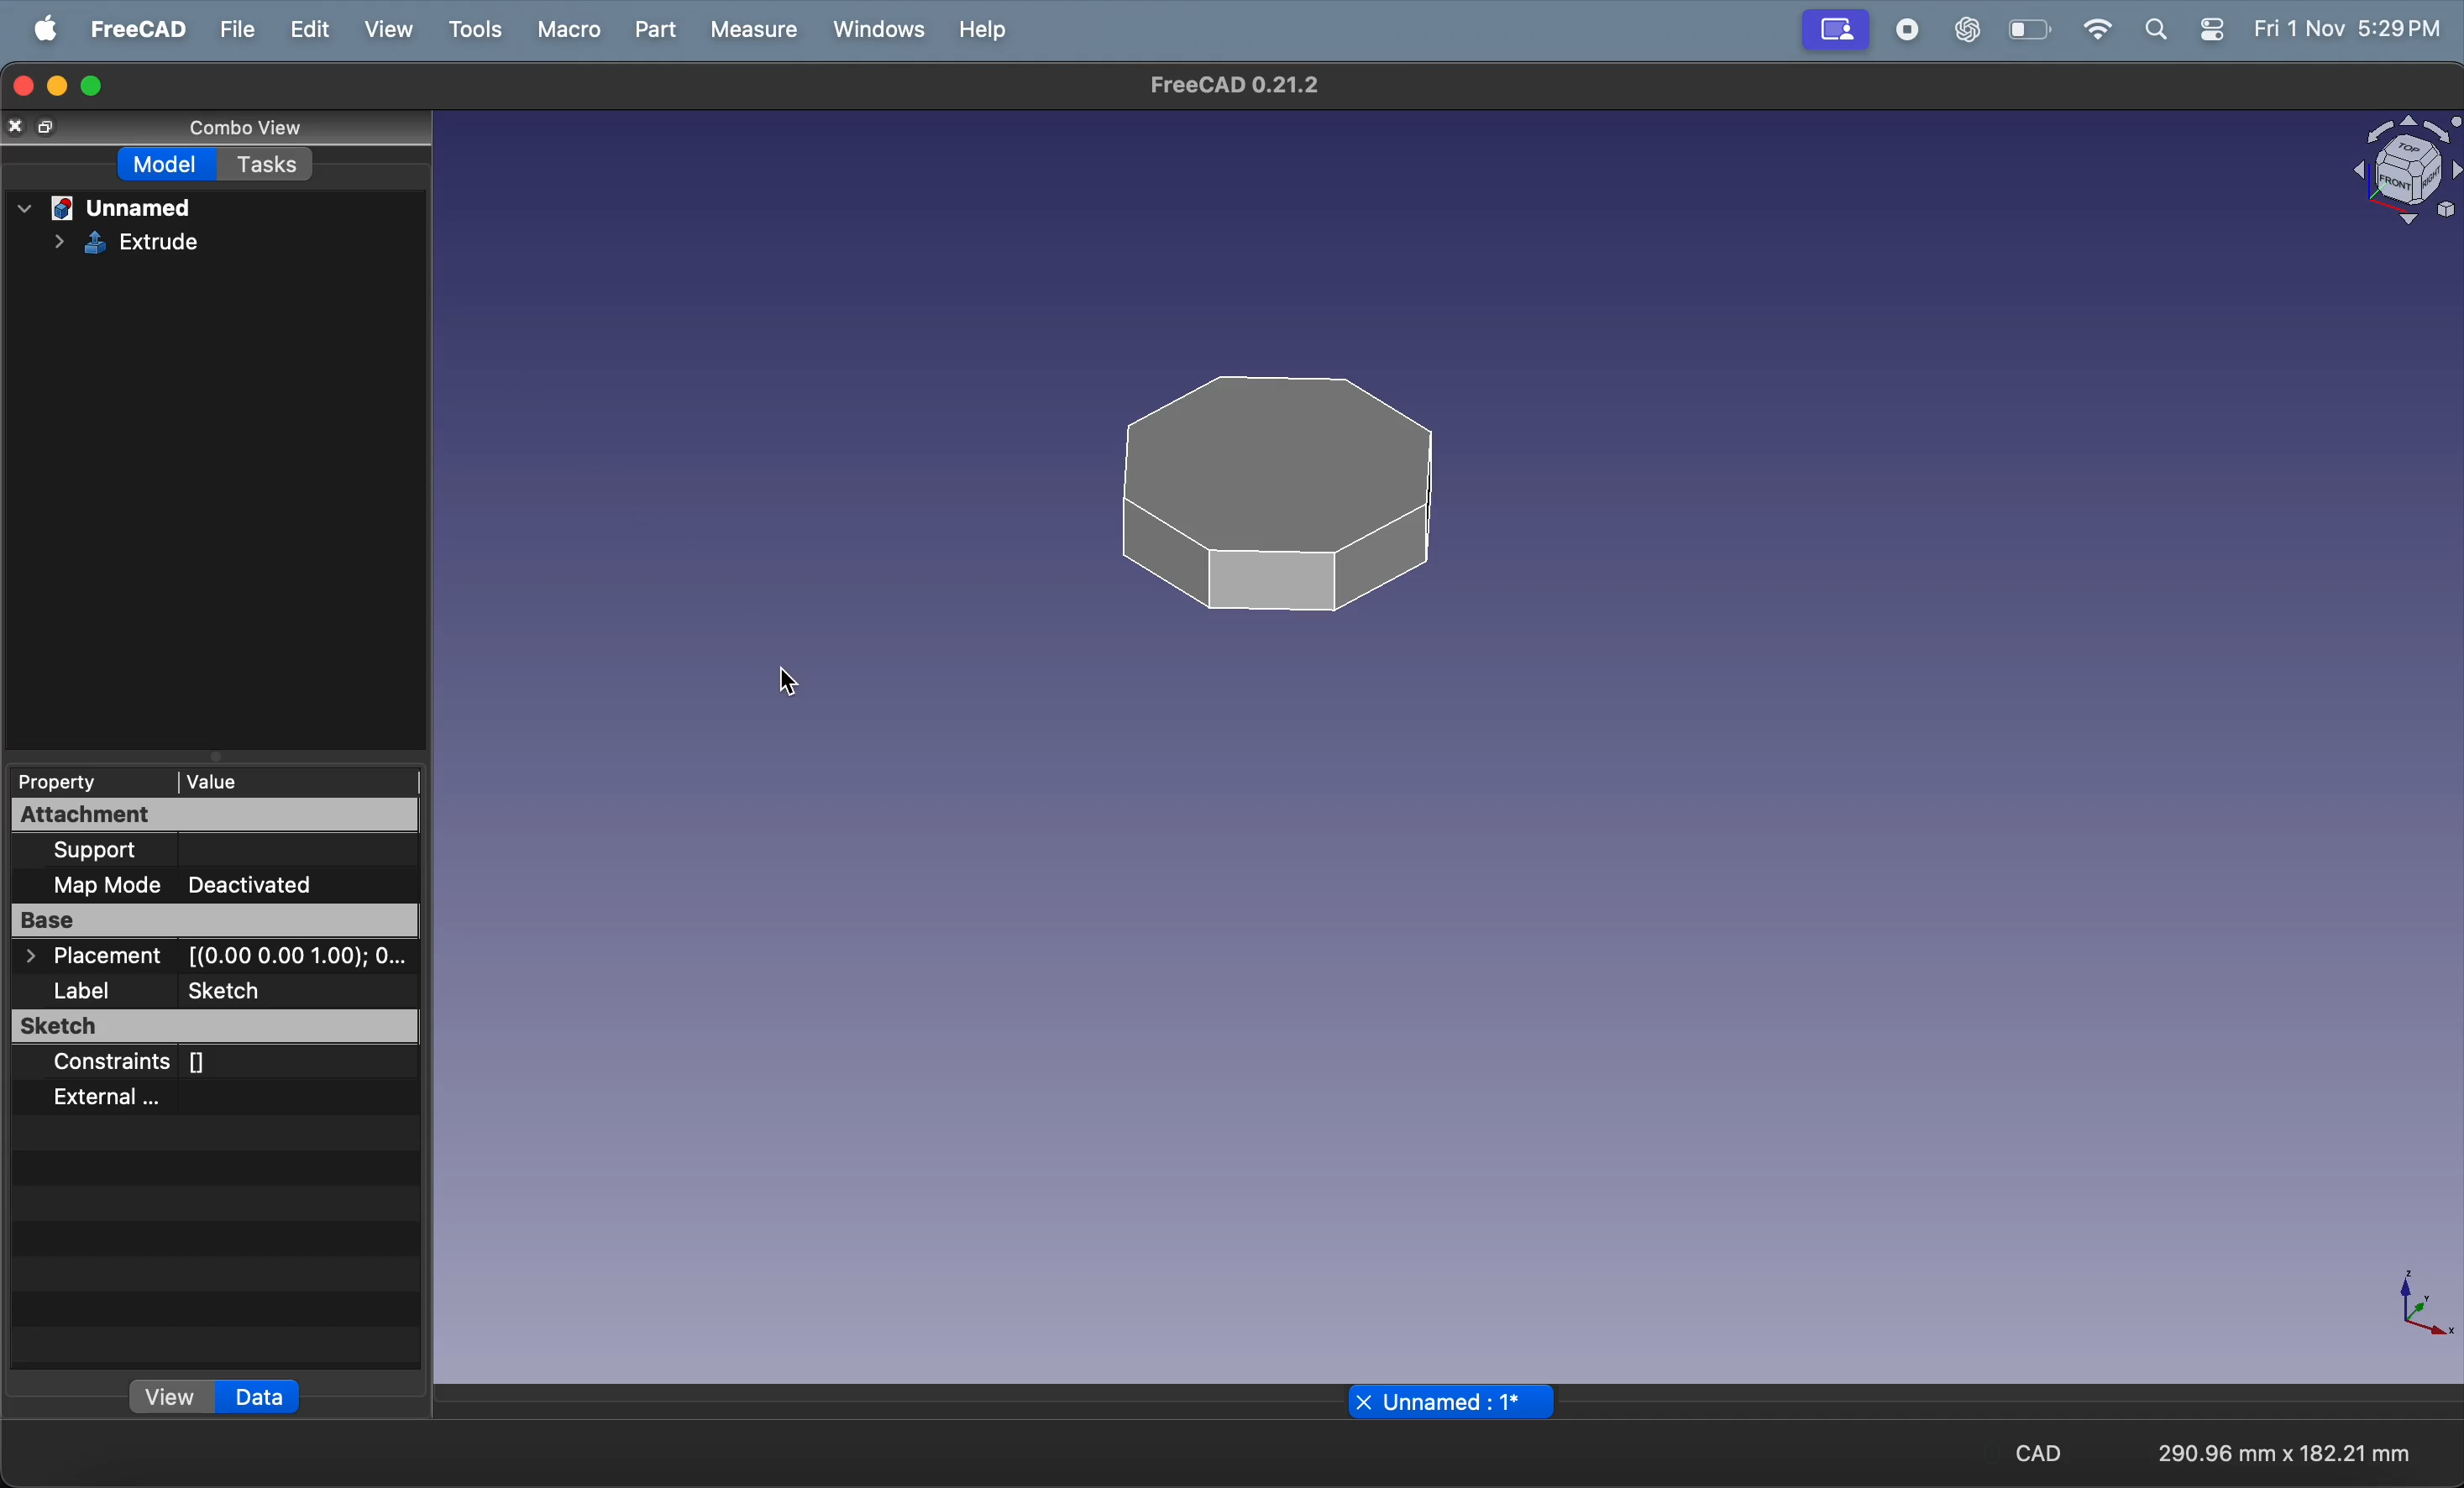 The width and height of the screenshot is (2464, 1488). Describe the element at coordinates (755, 29) in the screenshot. I see `measure` at that location.